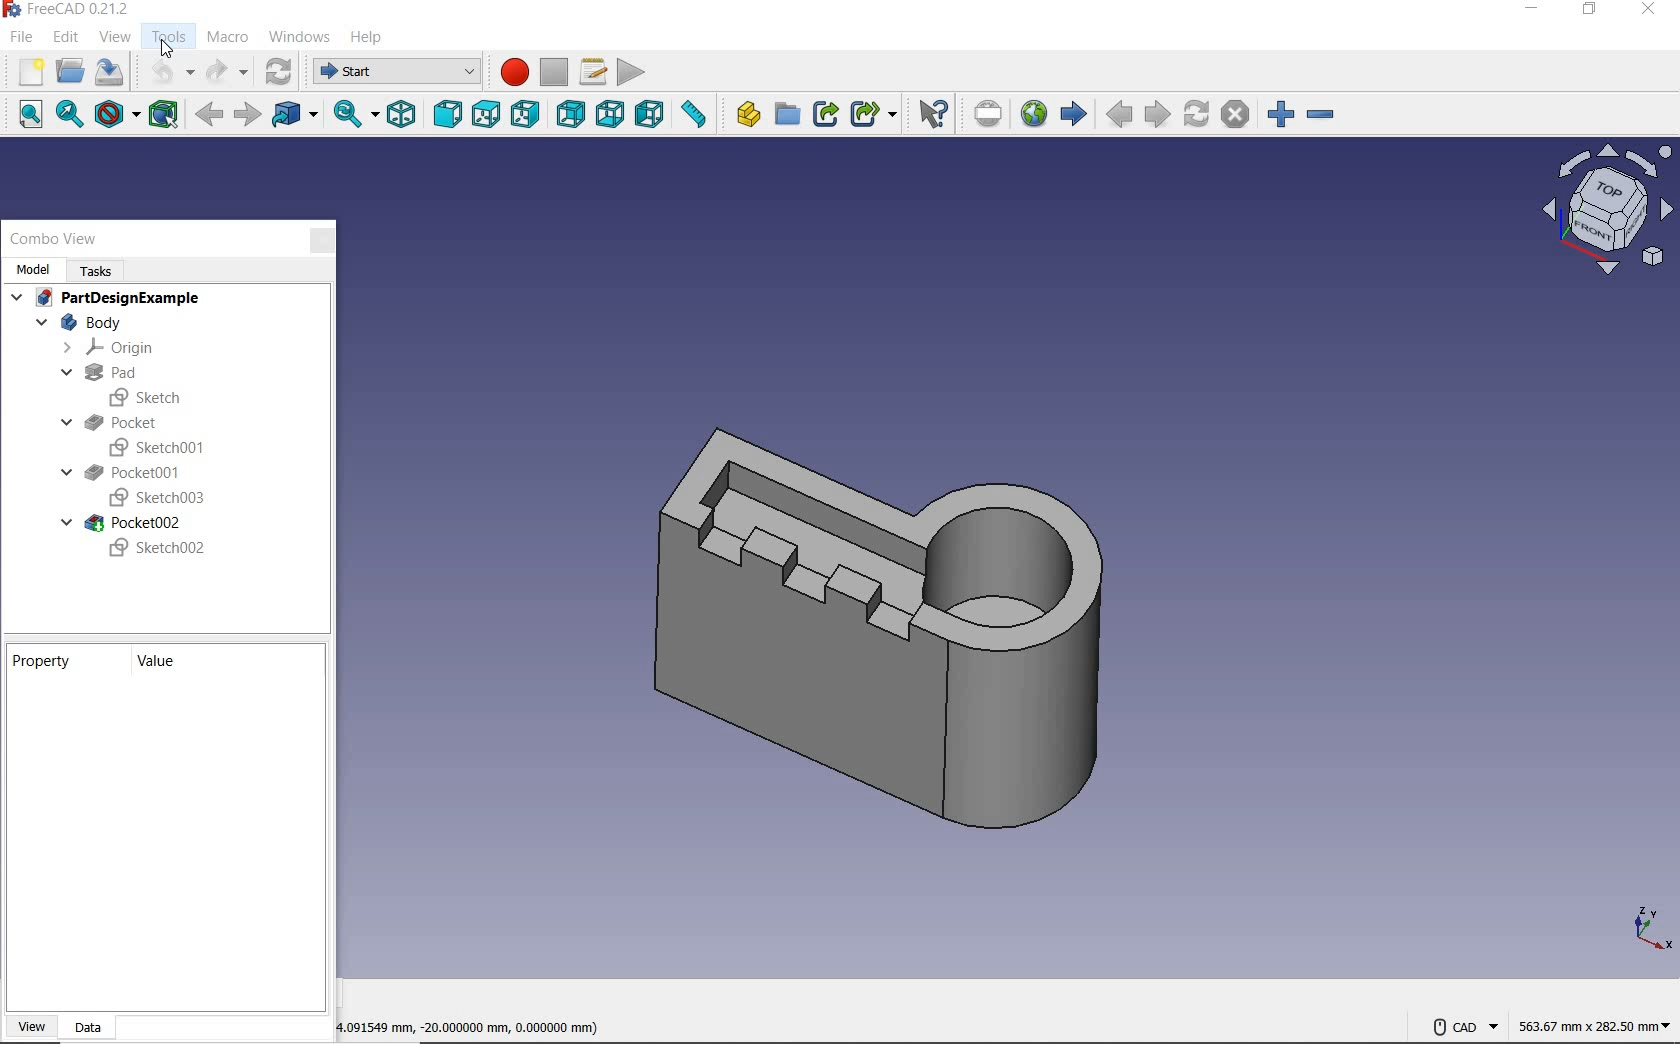 The width and height of the screenshot is (1680, 1044). What do you see at coordinates (108, 299) in the screenshot?
I see `PartDesignExample` at bounding box center [108, 299].